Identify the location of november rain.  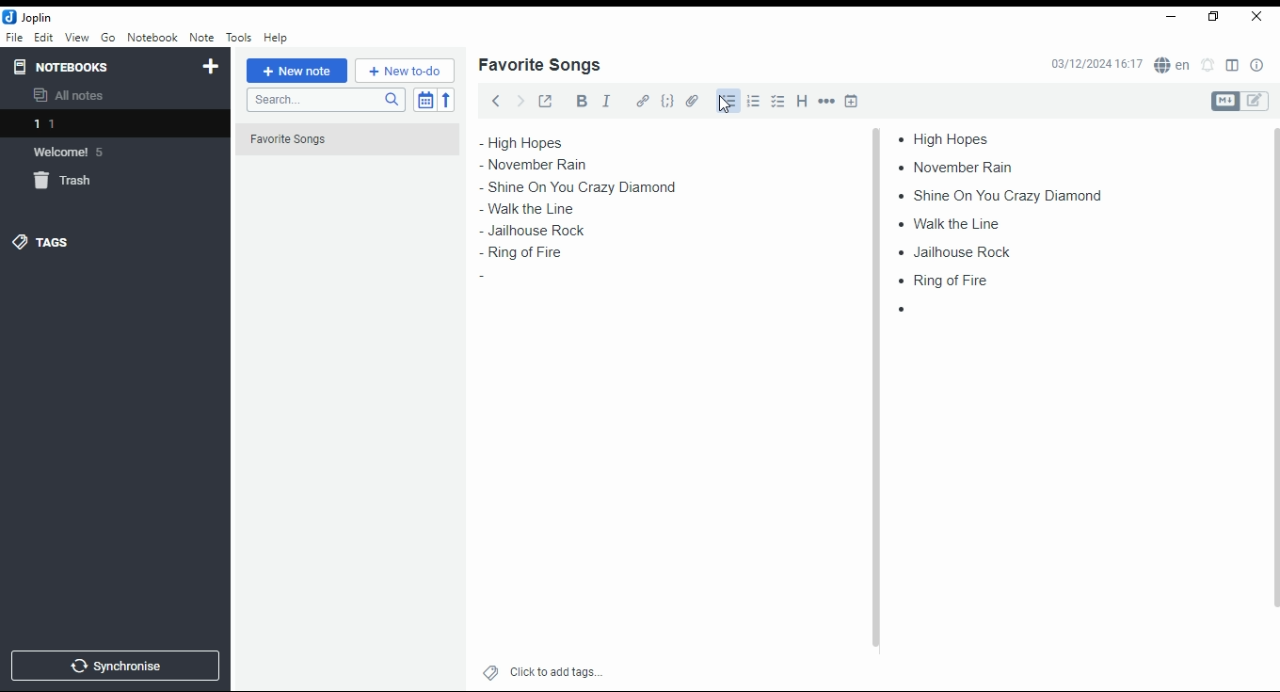
(548, 165).